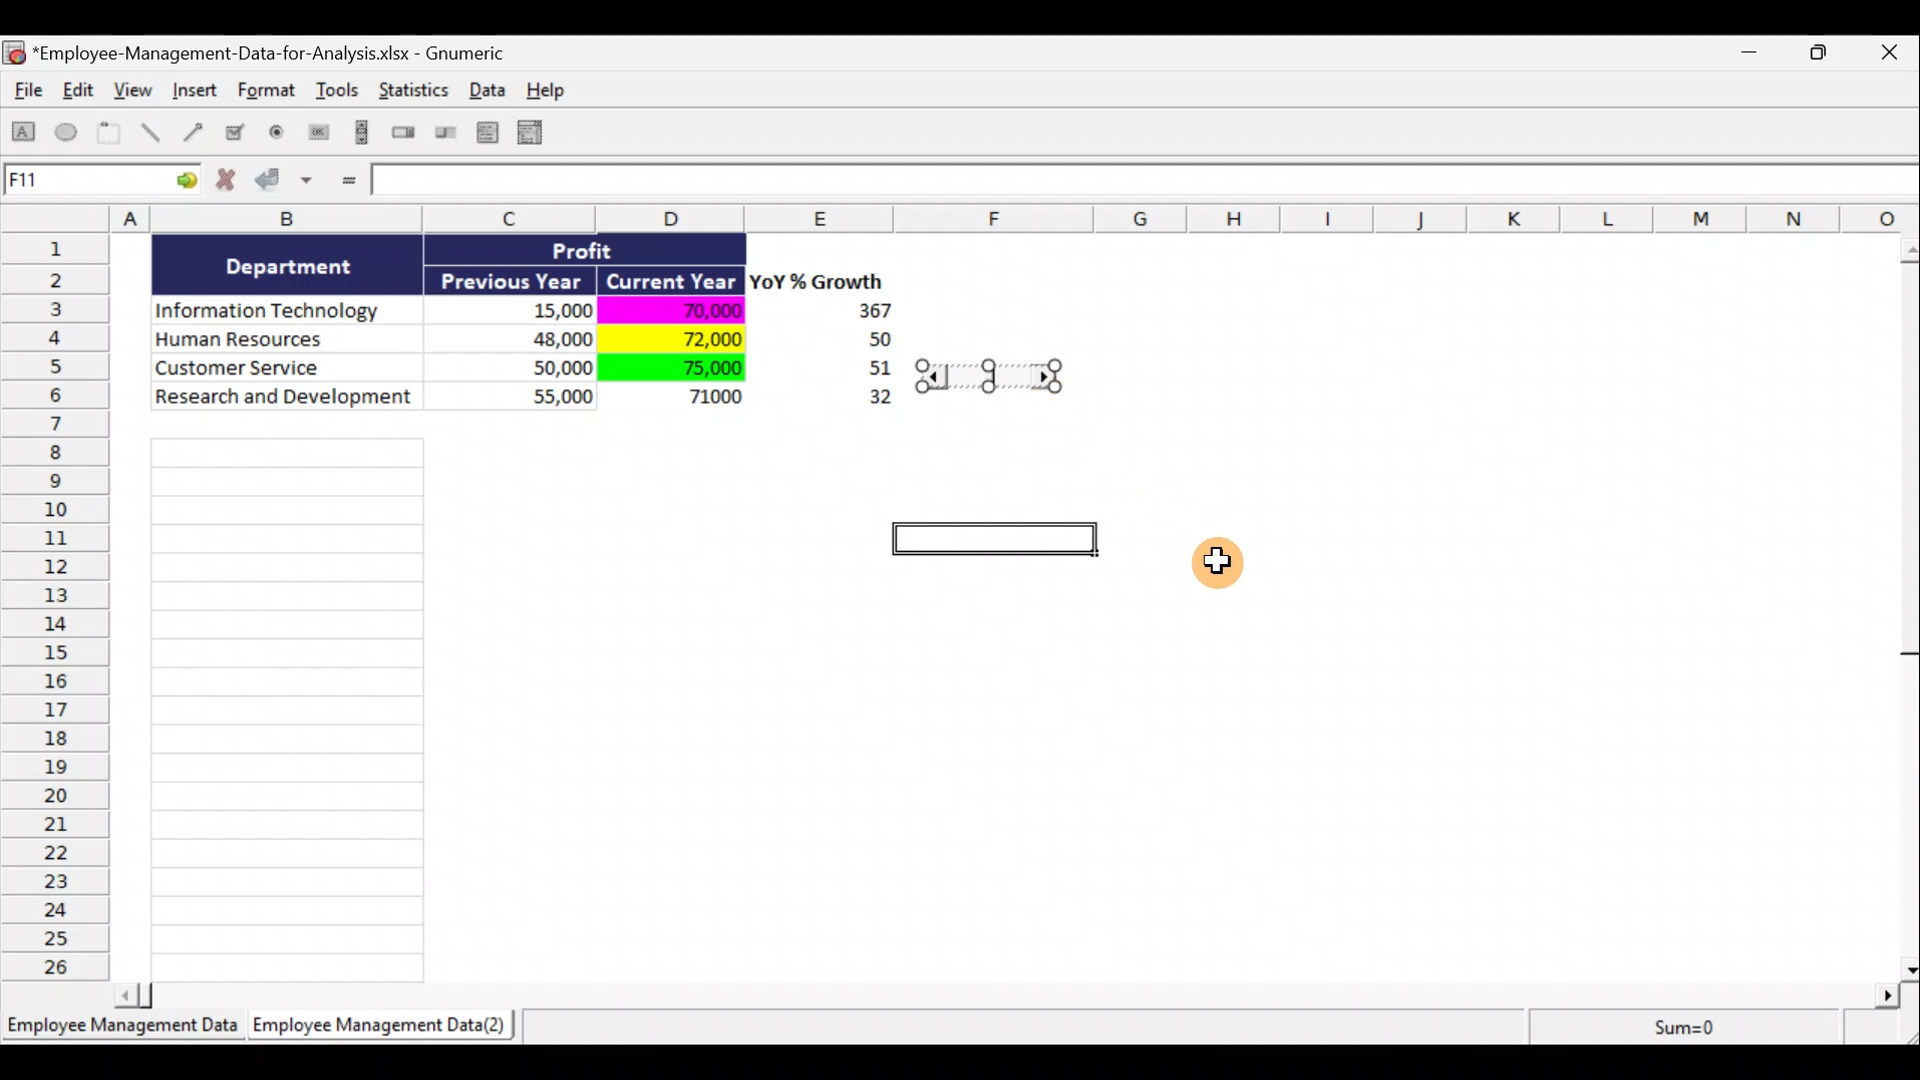 Image resolution: width=1920 pixels, height=1080 pixels. Describe the element at coordinates (24, 135) in the screenshot. I see `Create a rectangle object` at that location.